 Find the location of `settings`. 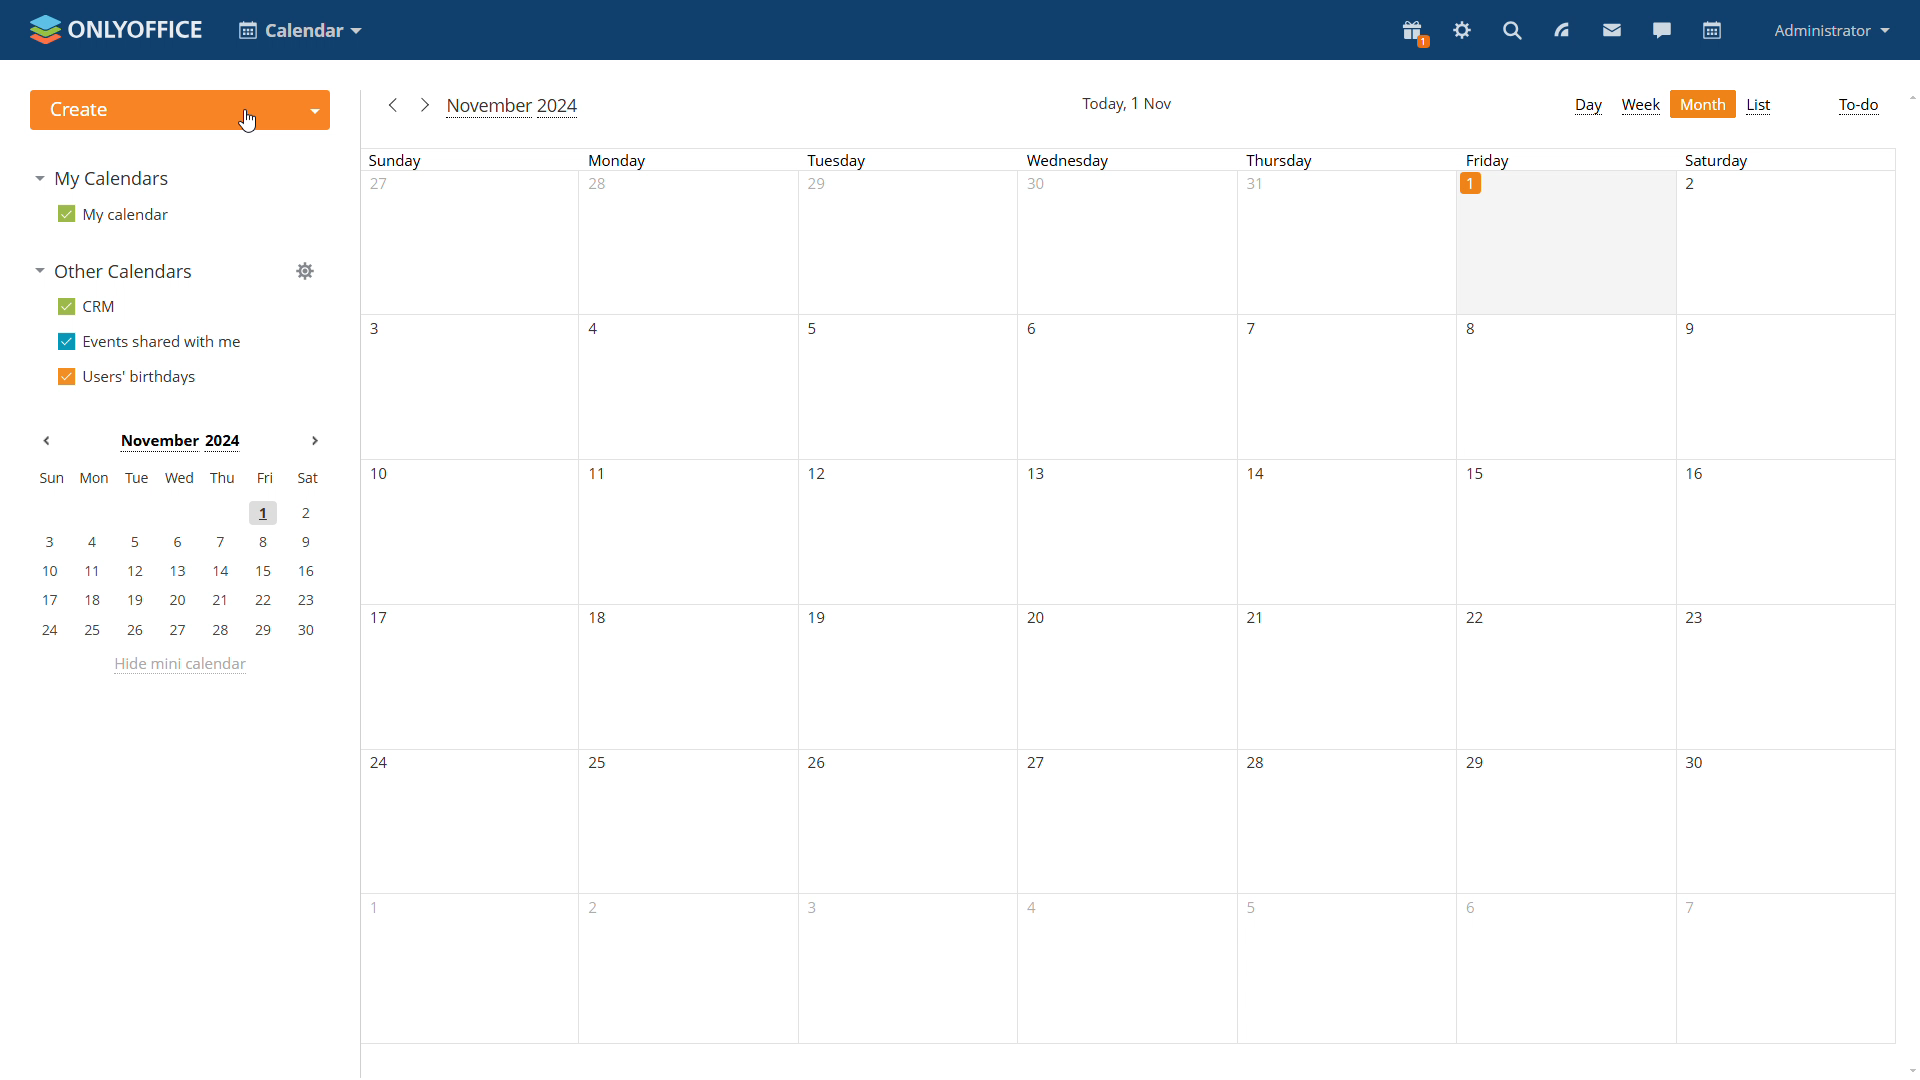

settings is located at coordinates (1462, 32).